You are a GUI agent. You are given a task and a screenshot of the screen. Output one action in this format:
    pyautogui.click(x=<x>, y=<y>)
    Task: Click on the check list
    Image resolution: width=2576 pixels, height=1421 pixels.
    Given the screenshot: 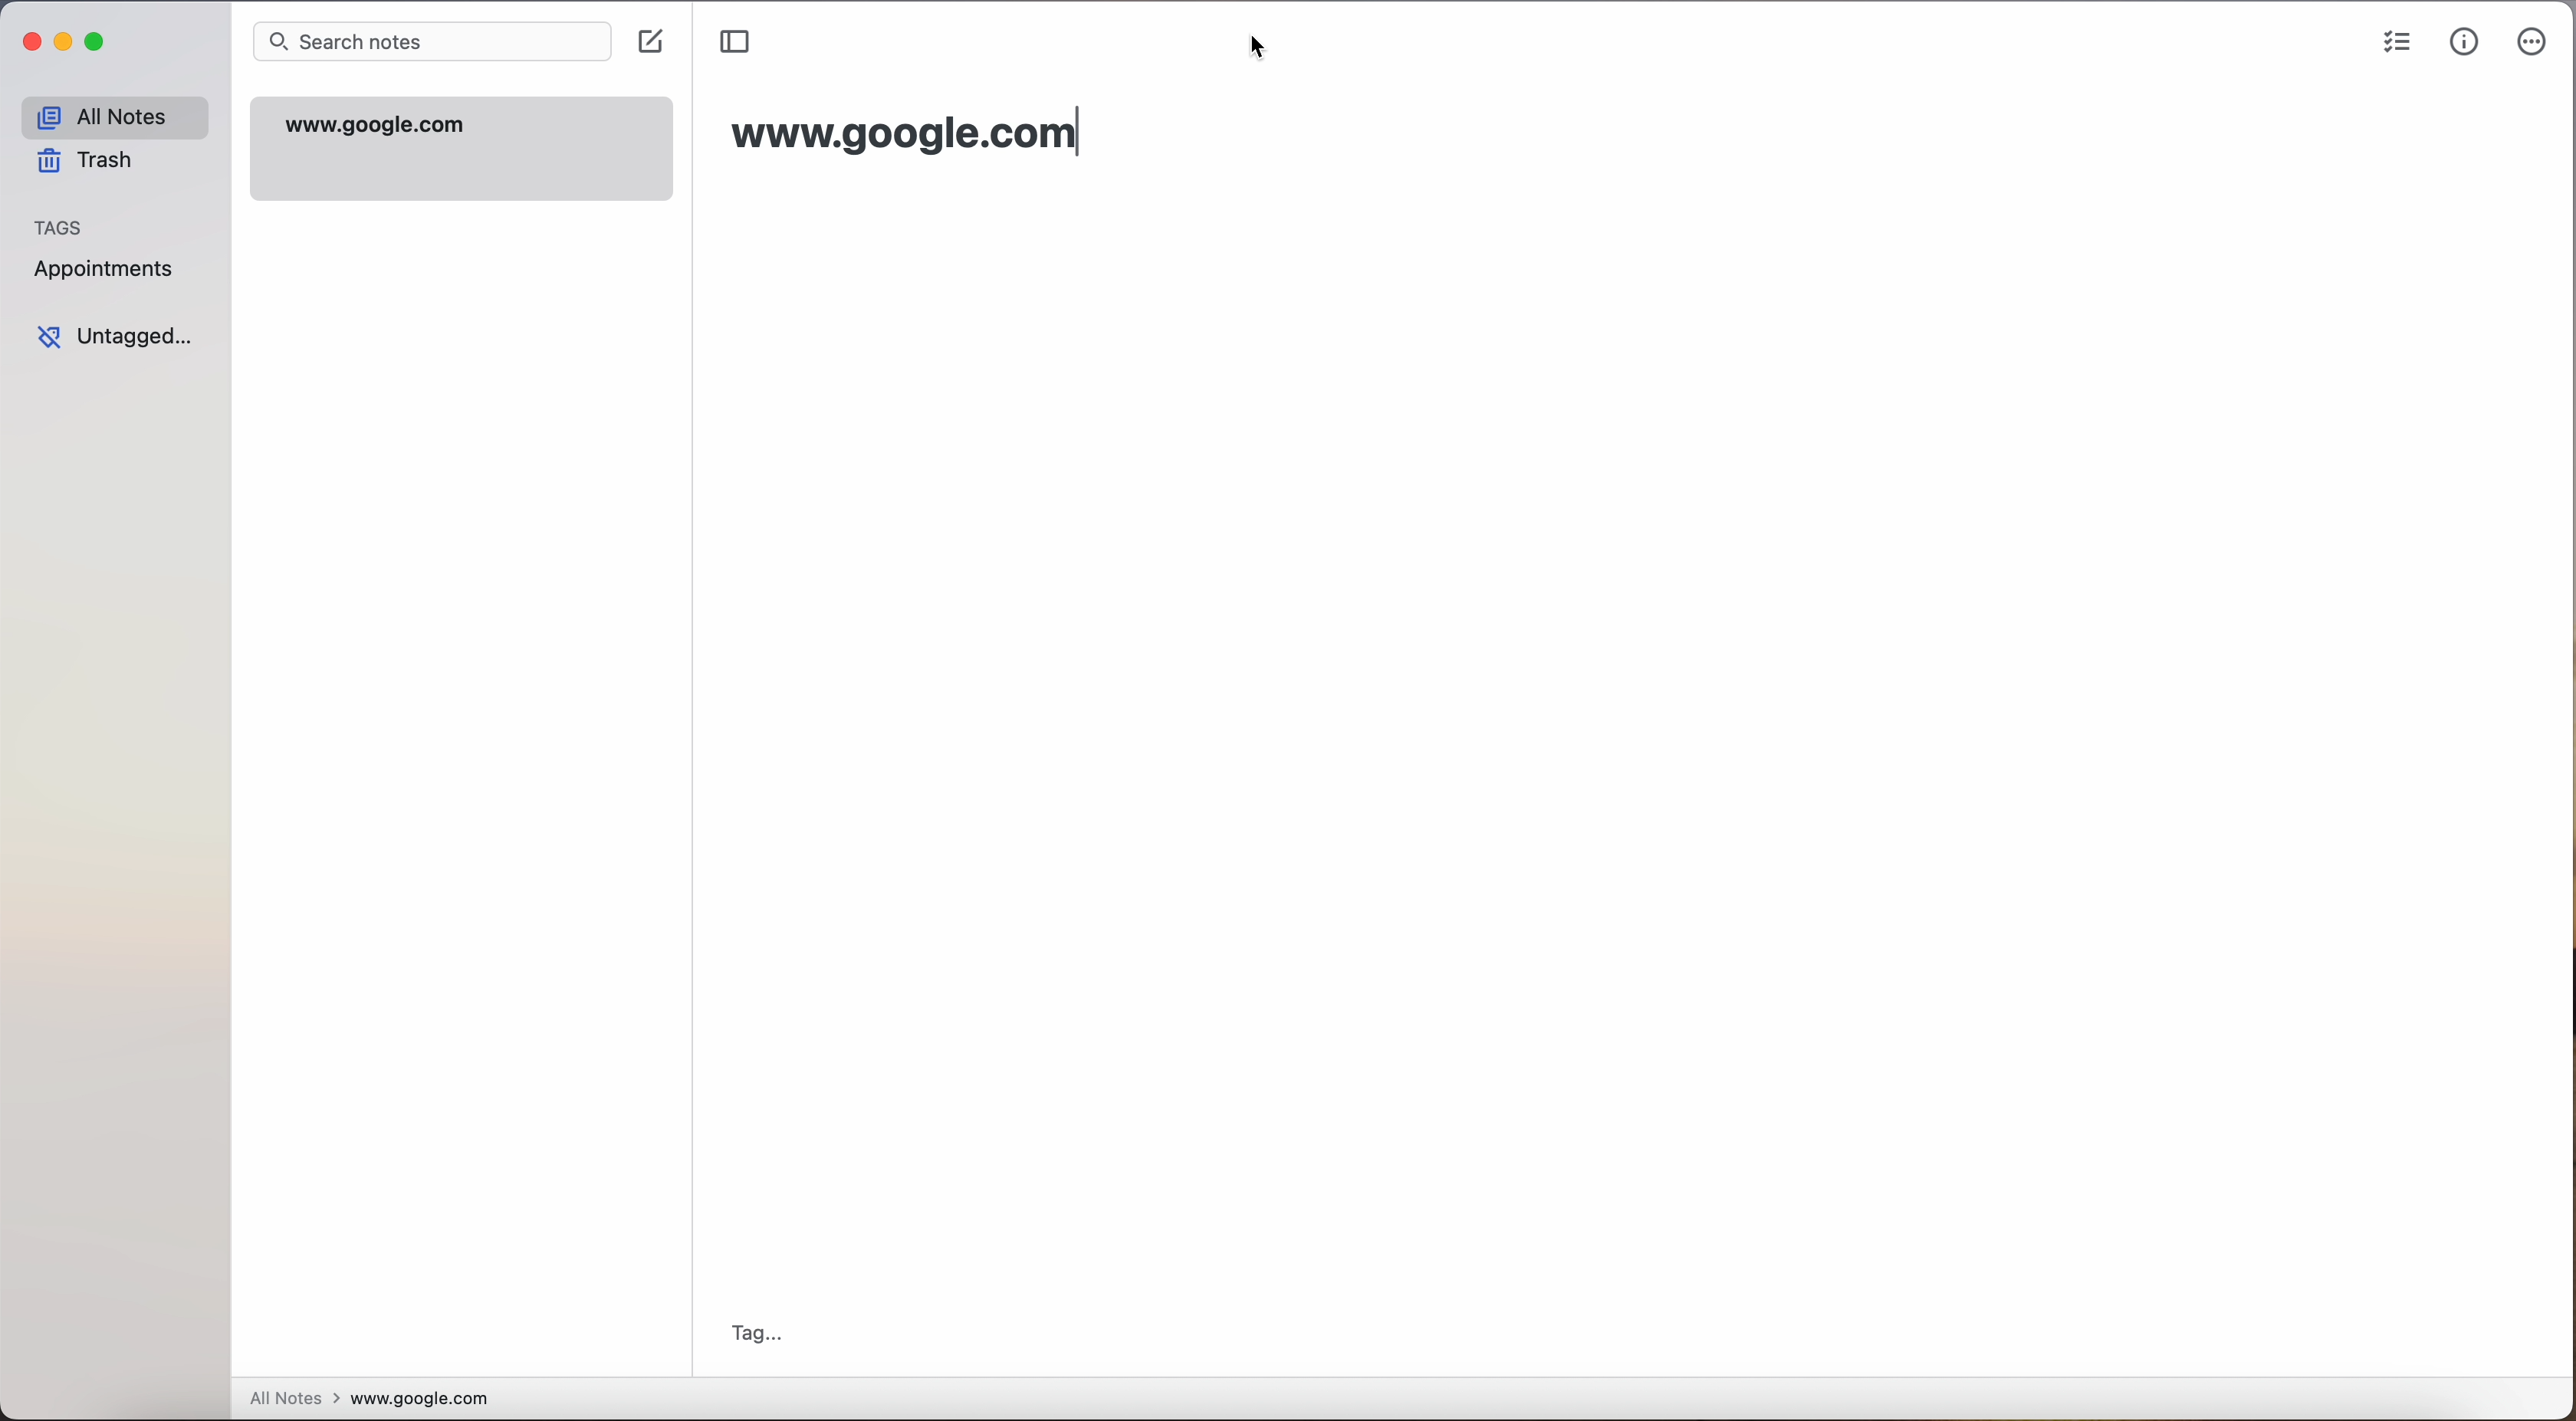 What is the action you would take?
    pyautogui.click(x=2399, y=46)
    